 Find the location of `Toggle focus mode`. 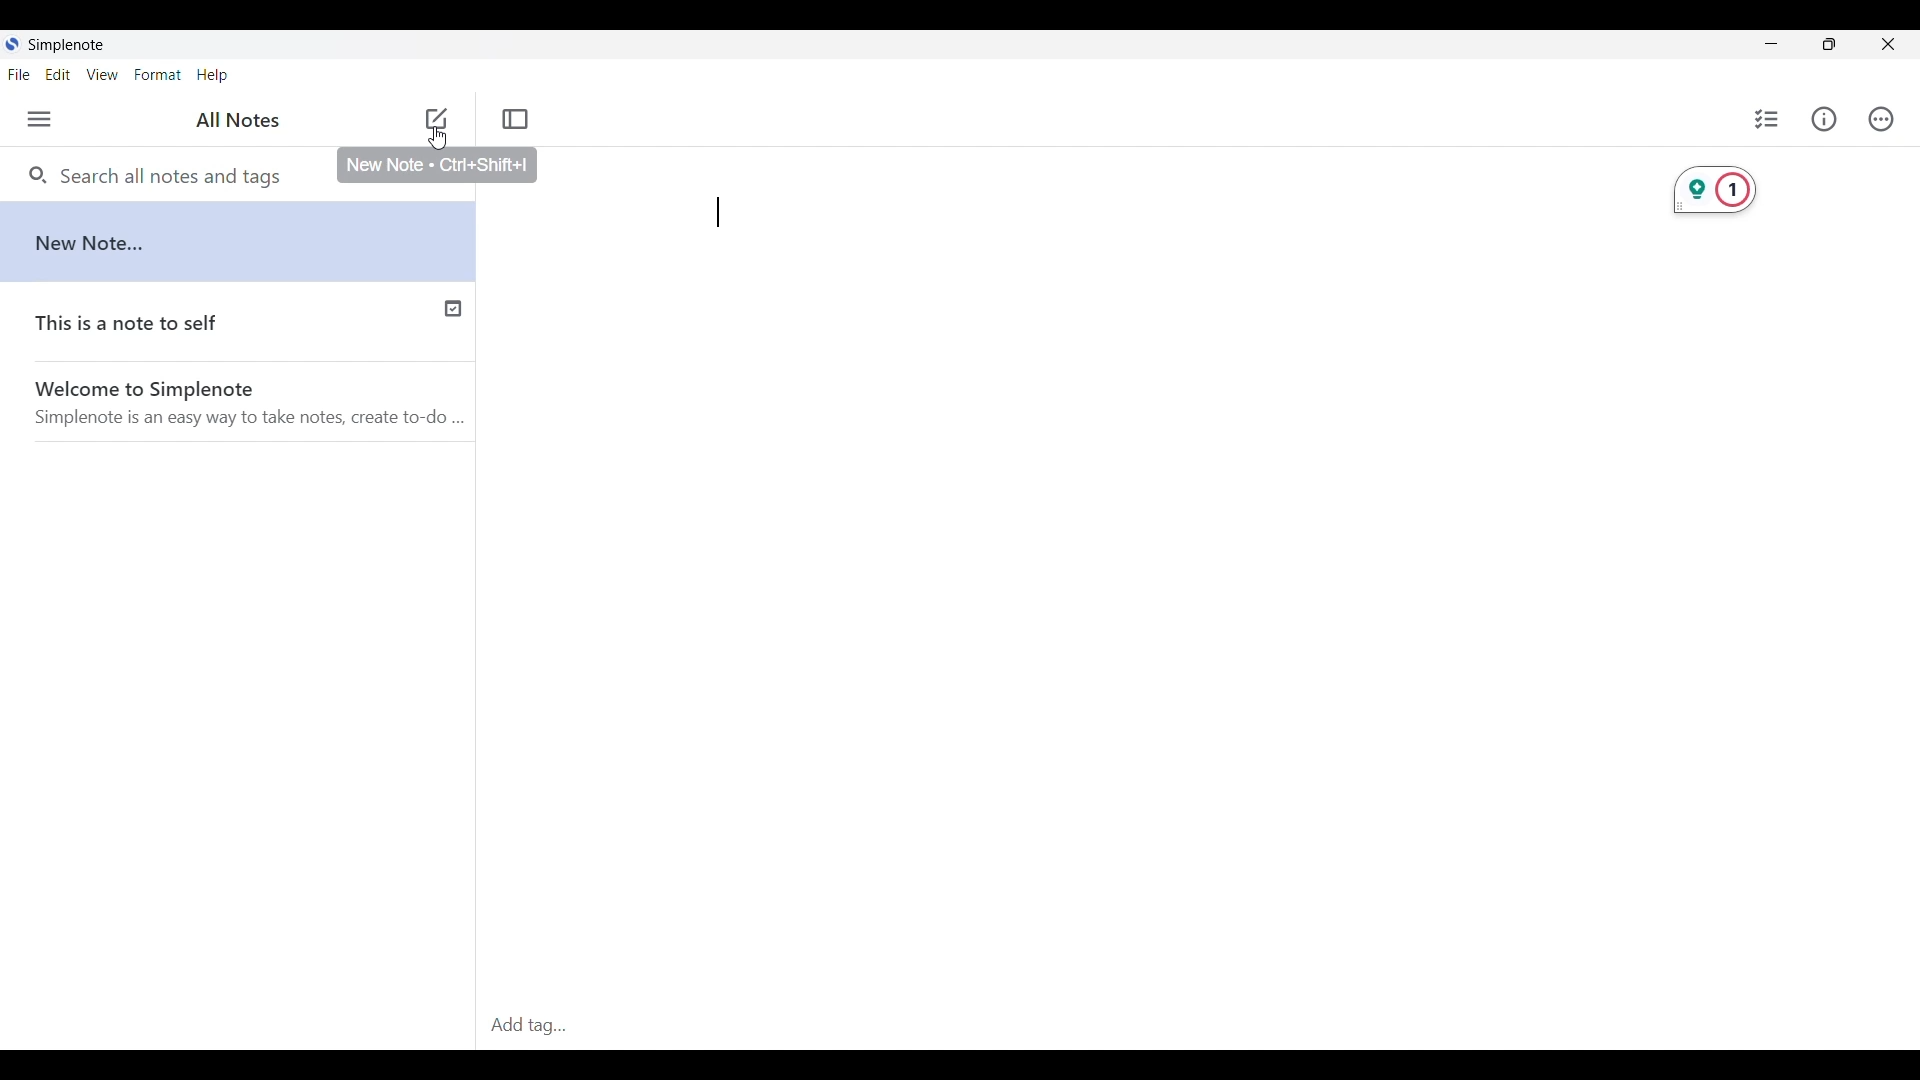

Toggle focus mode is located at coordinates (515, 119).